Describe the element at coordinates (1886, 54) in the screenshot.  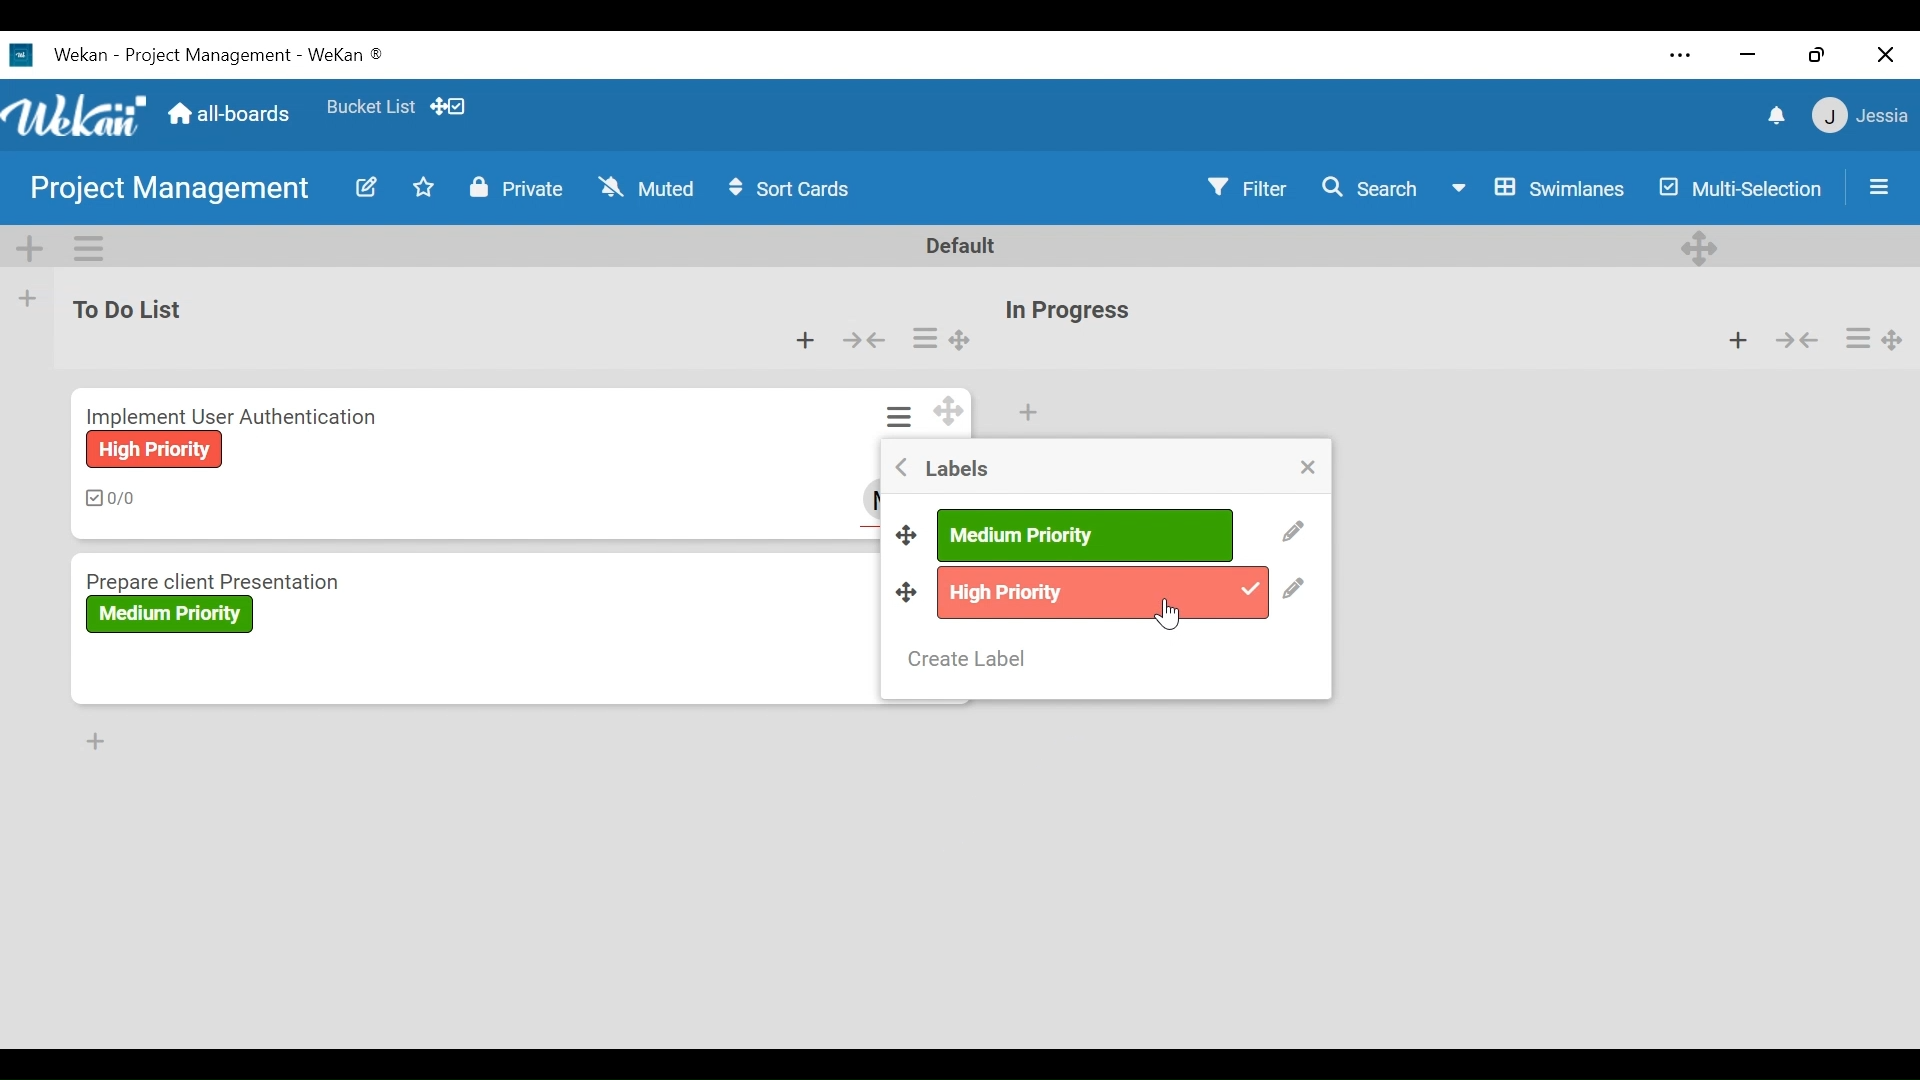
I see `Close` at that location.